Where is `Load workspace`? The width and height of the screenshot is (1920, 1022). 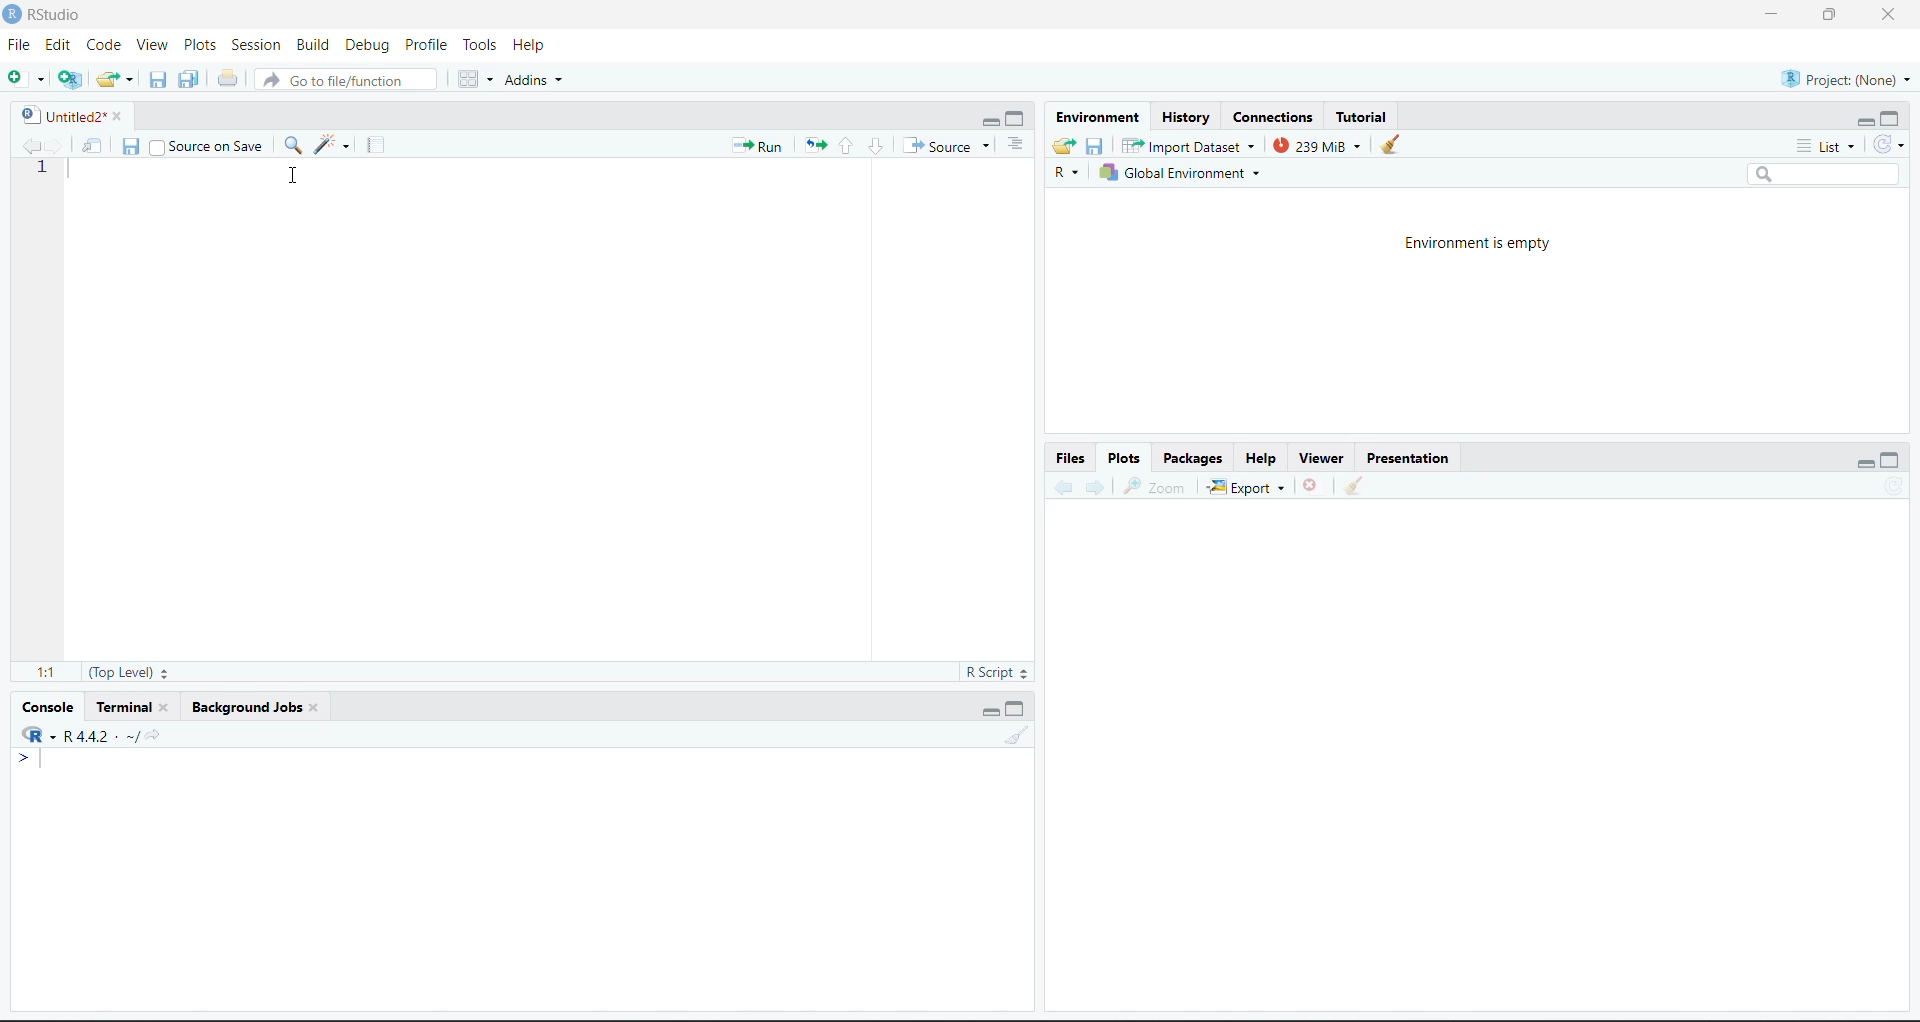
Load workspace is located at coordinates (1064, 149).